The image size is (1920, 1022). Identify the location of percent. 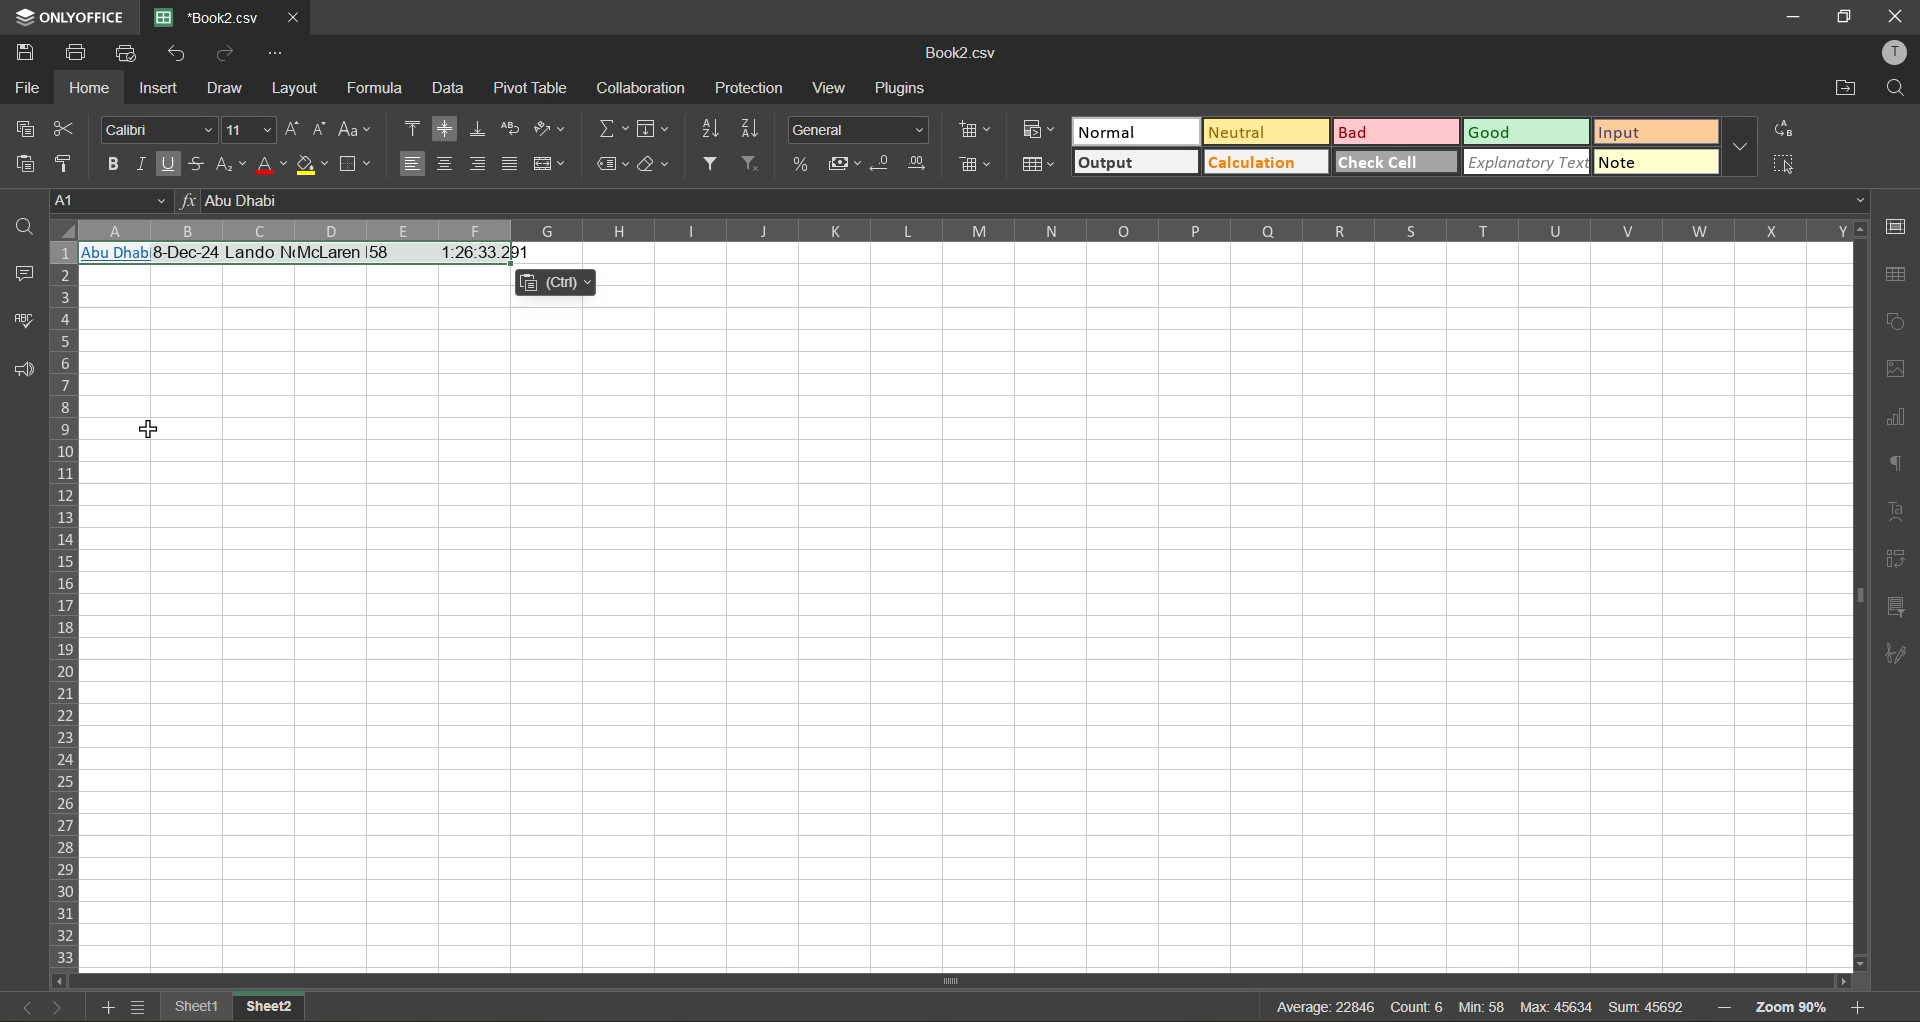
(803, 164).